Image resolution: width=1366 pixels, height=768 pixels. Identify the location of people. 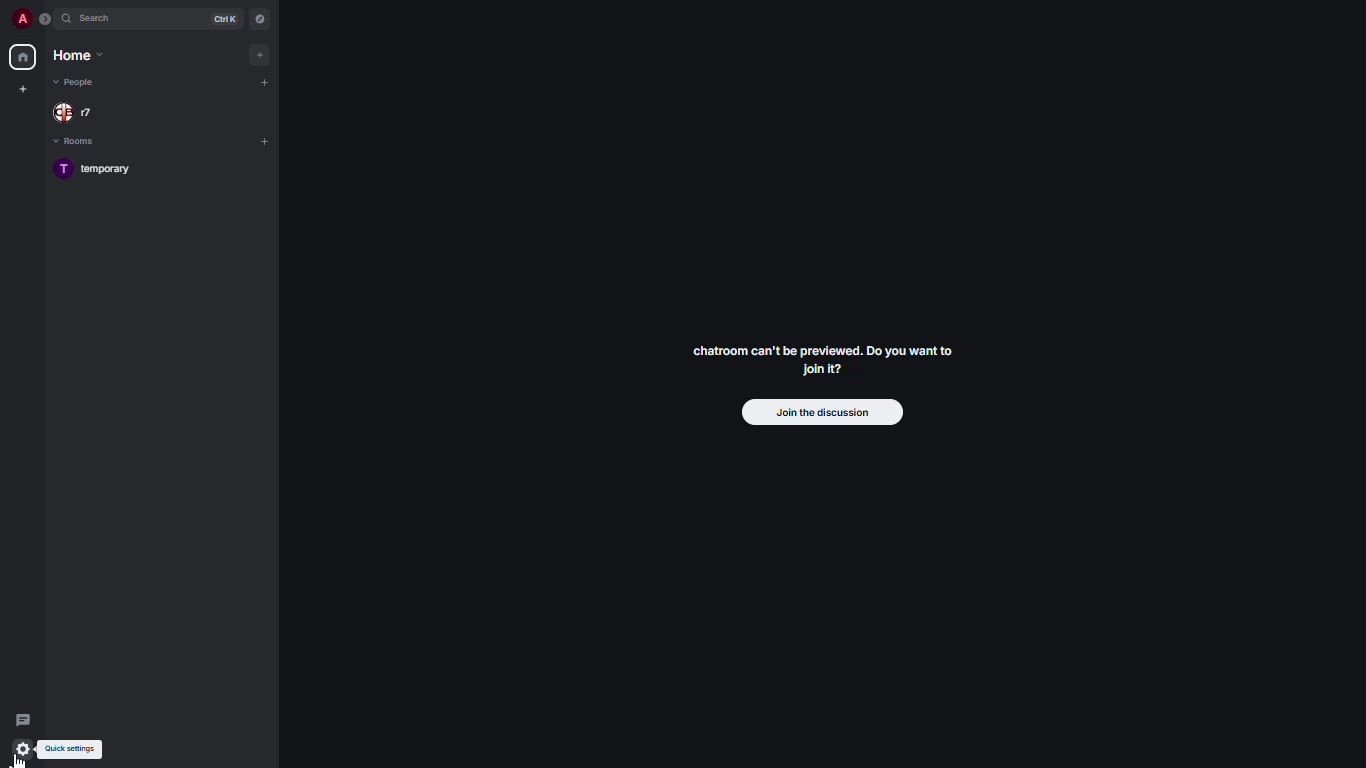
(77, 113).